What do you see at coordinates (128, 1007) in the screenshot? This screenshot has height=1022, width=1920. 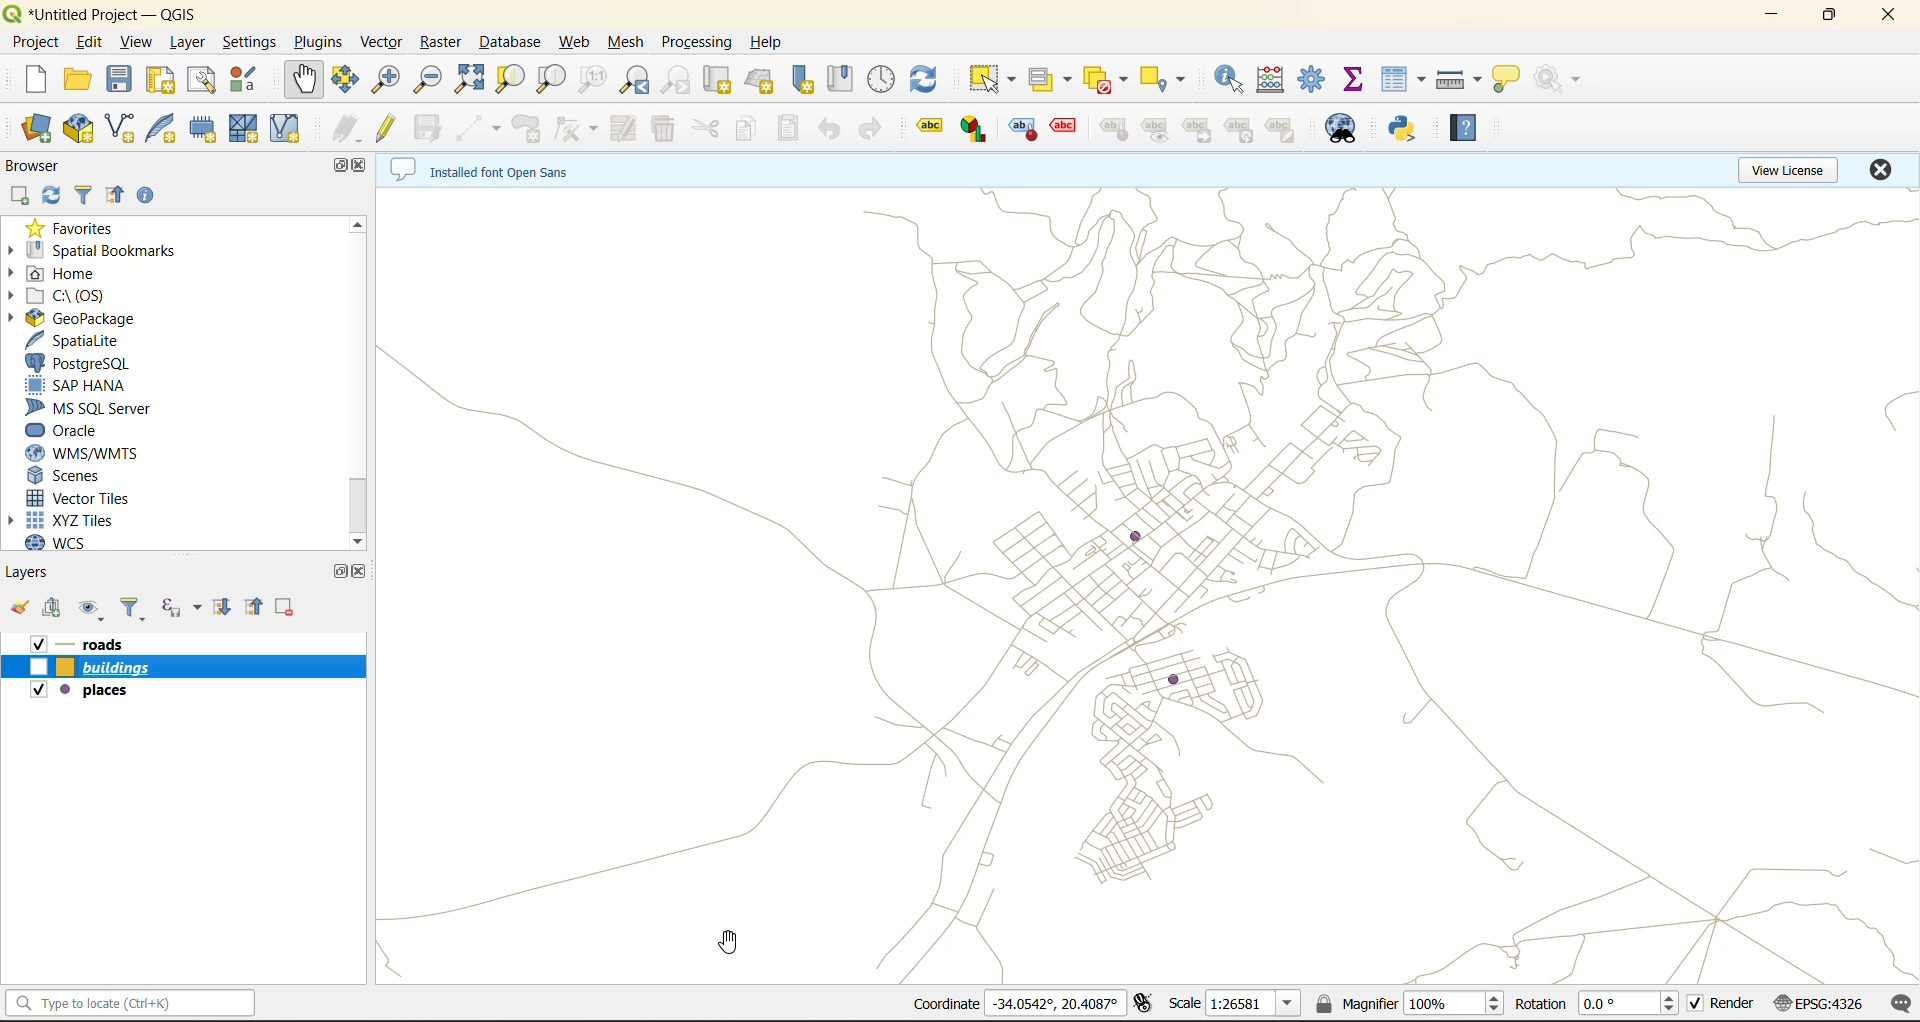 I see `status bar` at bounding box center [128, 1007].